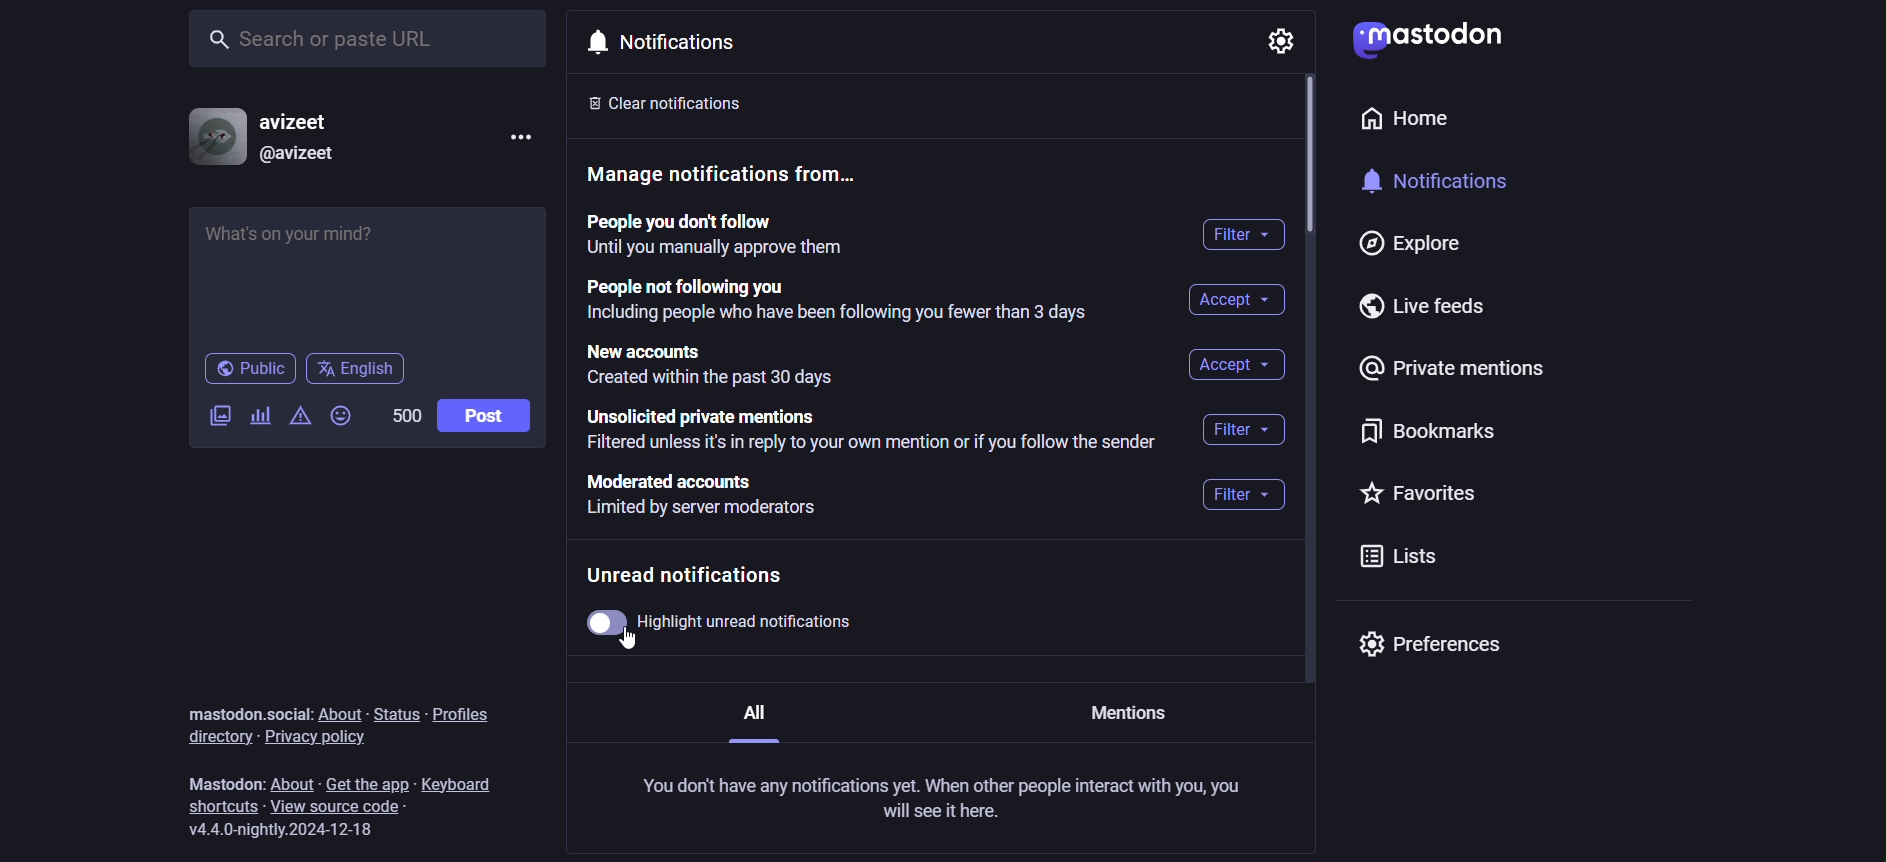 This screenshot has height=862, width=1886. What do you see at coordinates (1402, 118) in the screenshot?
I see `home` at bounding box center [1402, 118].